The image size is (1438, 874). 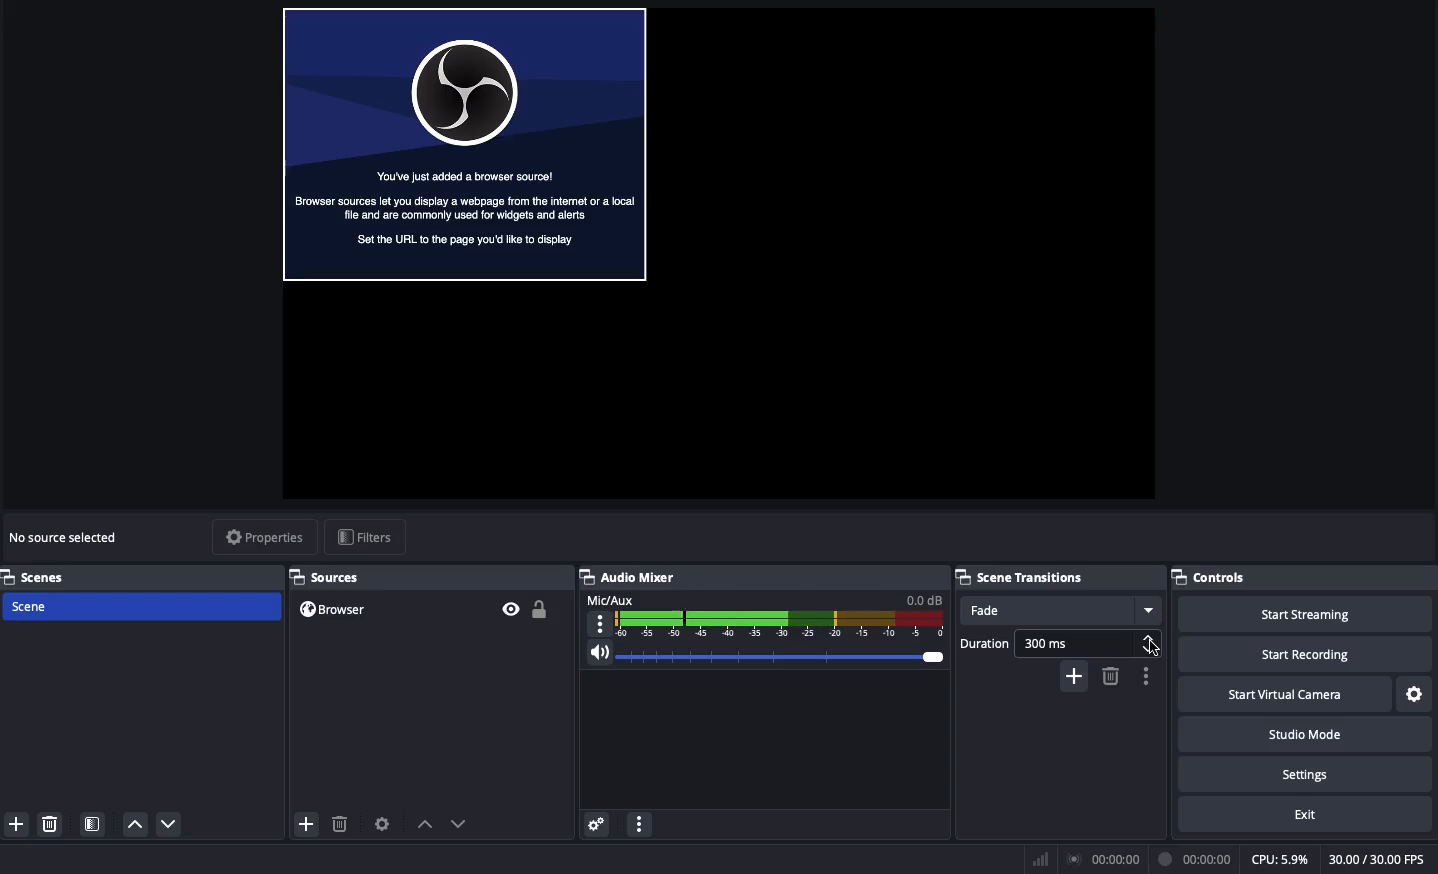 What do you see at coordinates (1293, 656) in the screenshot?
I see `Start recording` at bounding box center [1293, 656].